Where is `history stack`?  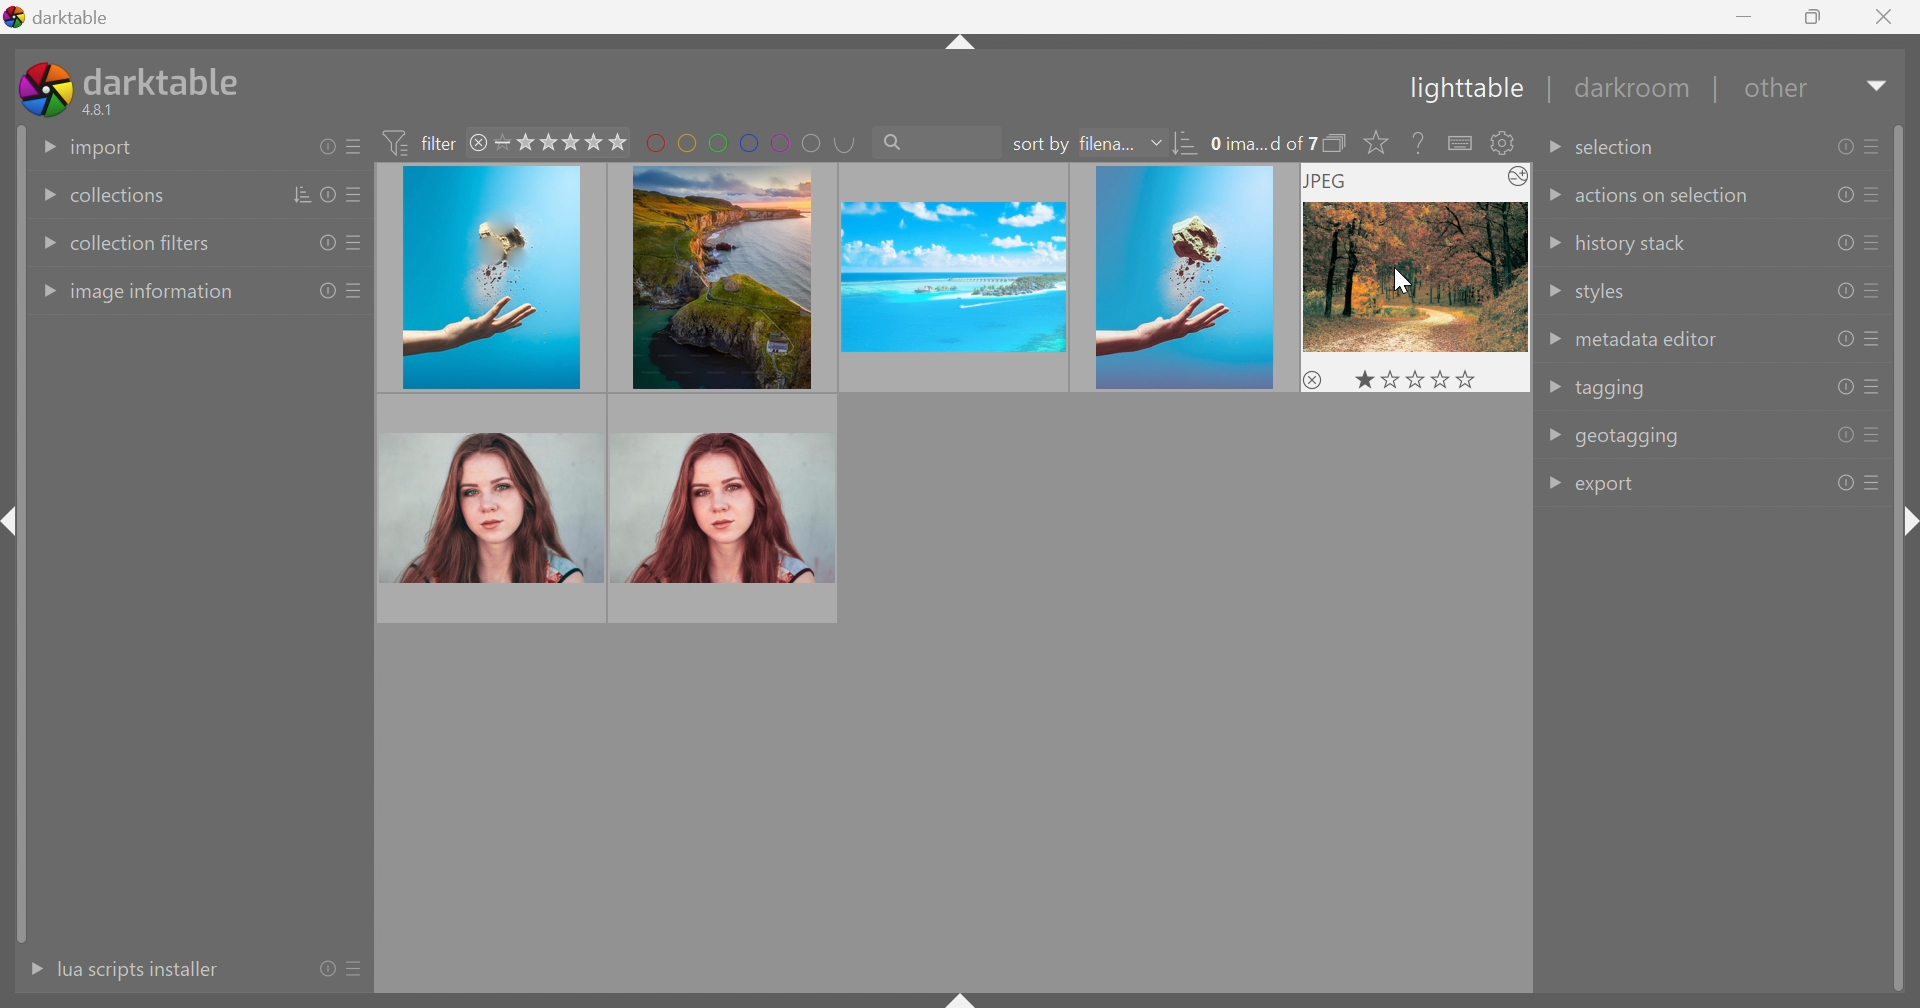
history stack is located at coordinates (1630, 245).